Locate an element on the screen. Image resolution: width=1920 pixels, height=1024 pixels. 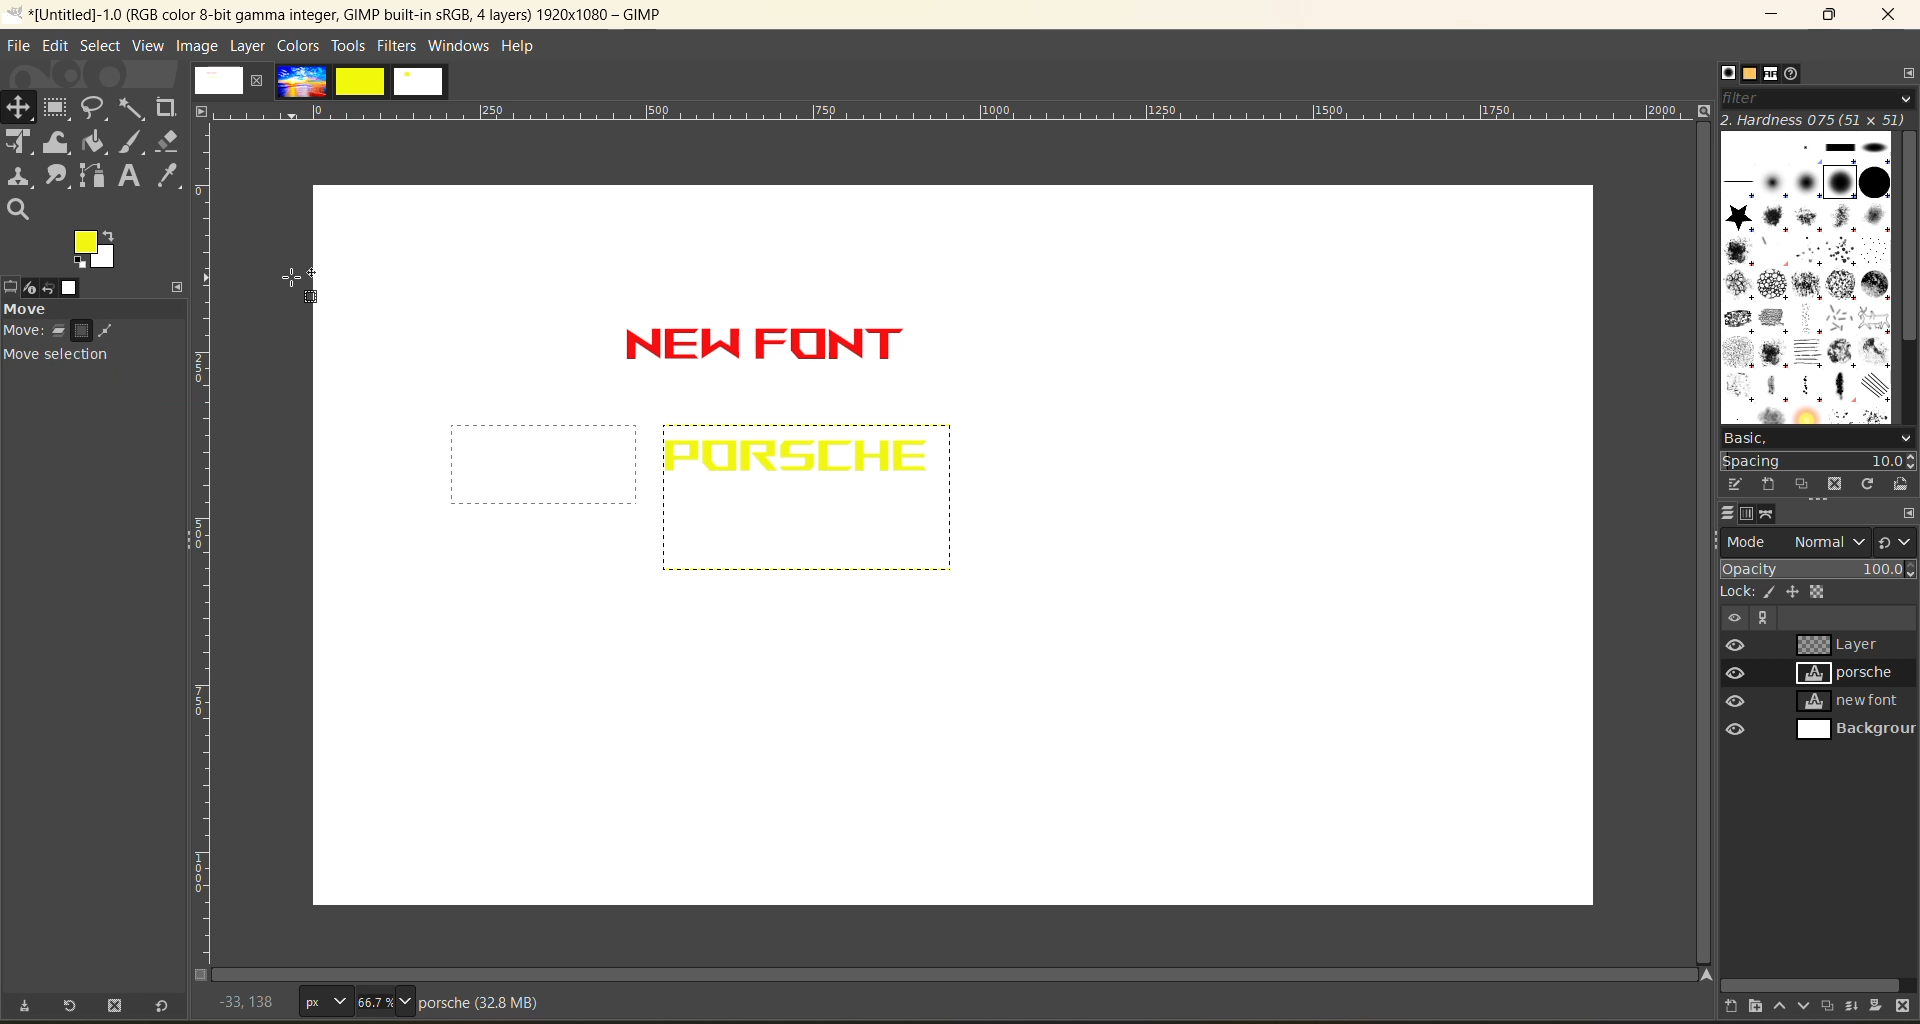
alpha is located at coordinates (1821, 593).